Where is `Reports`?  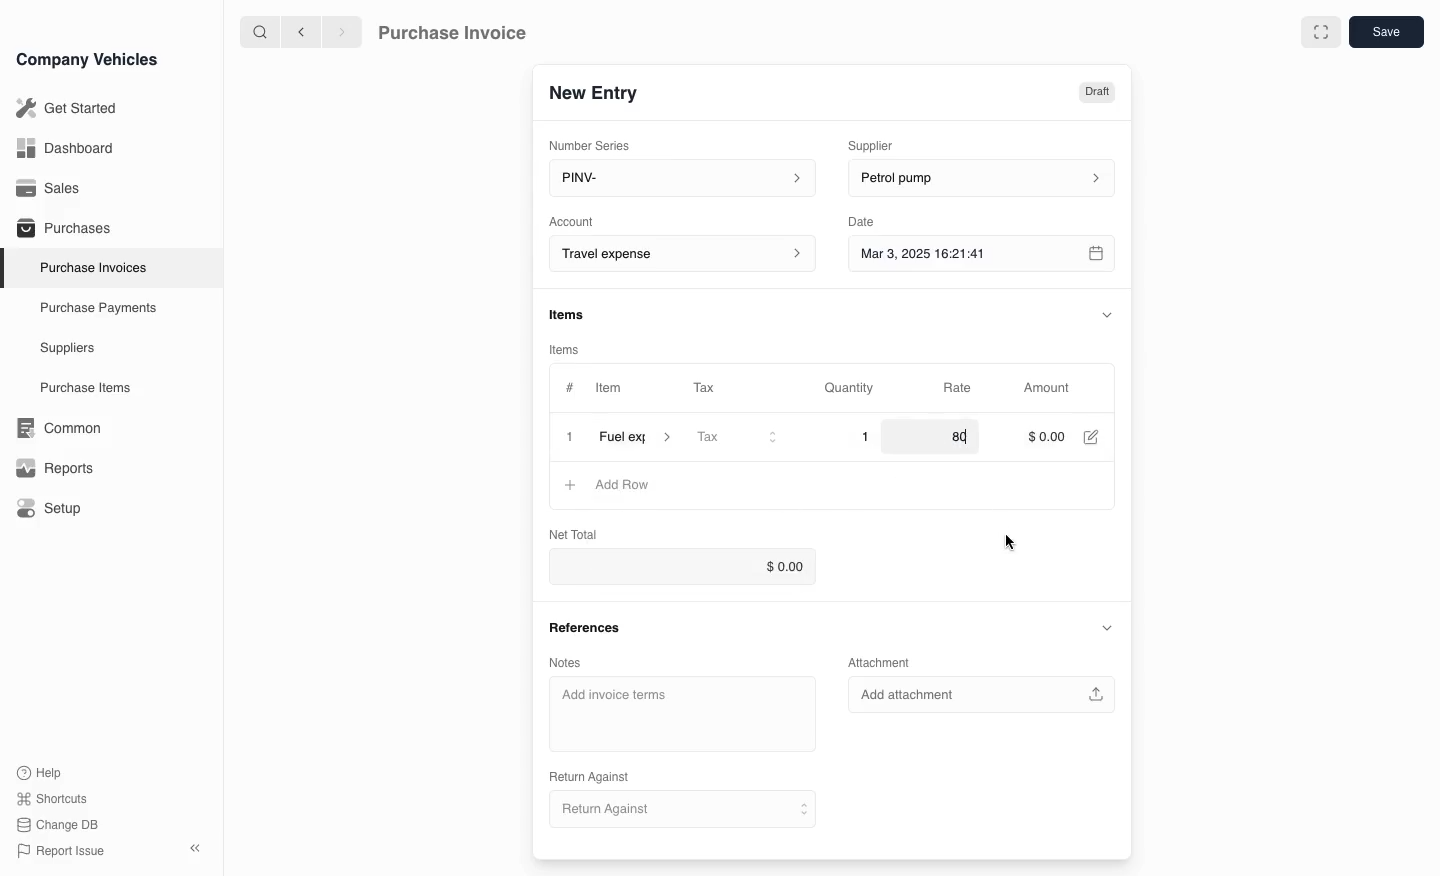
Reports is located at coordinates (55, 468).